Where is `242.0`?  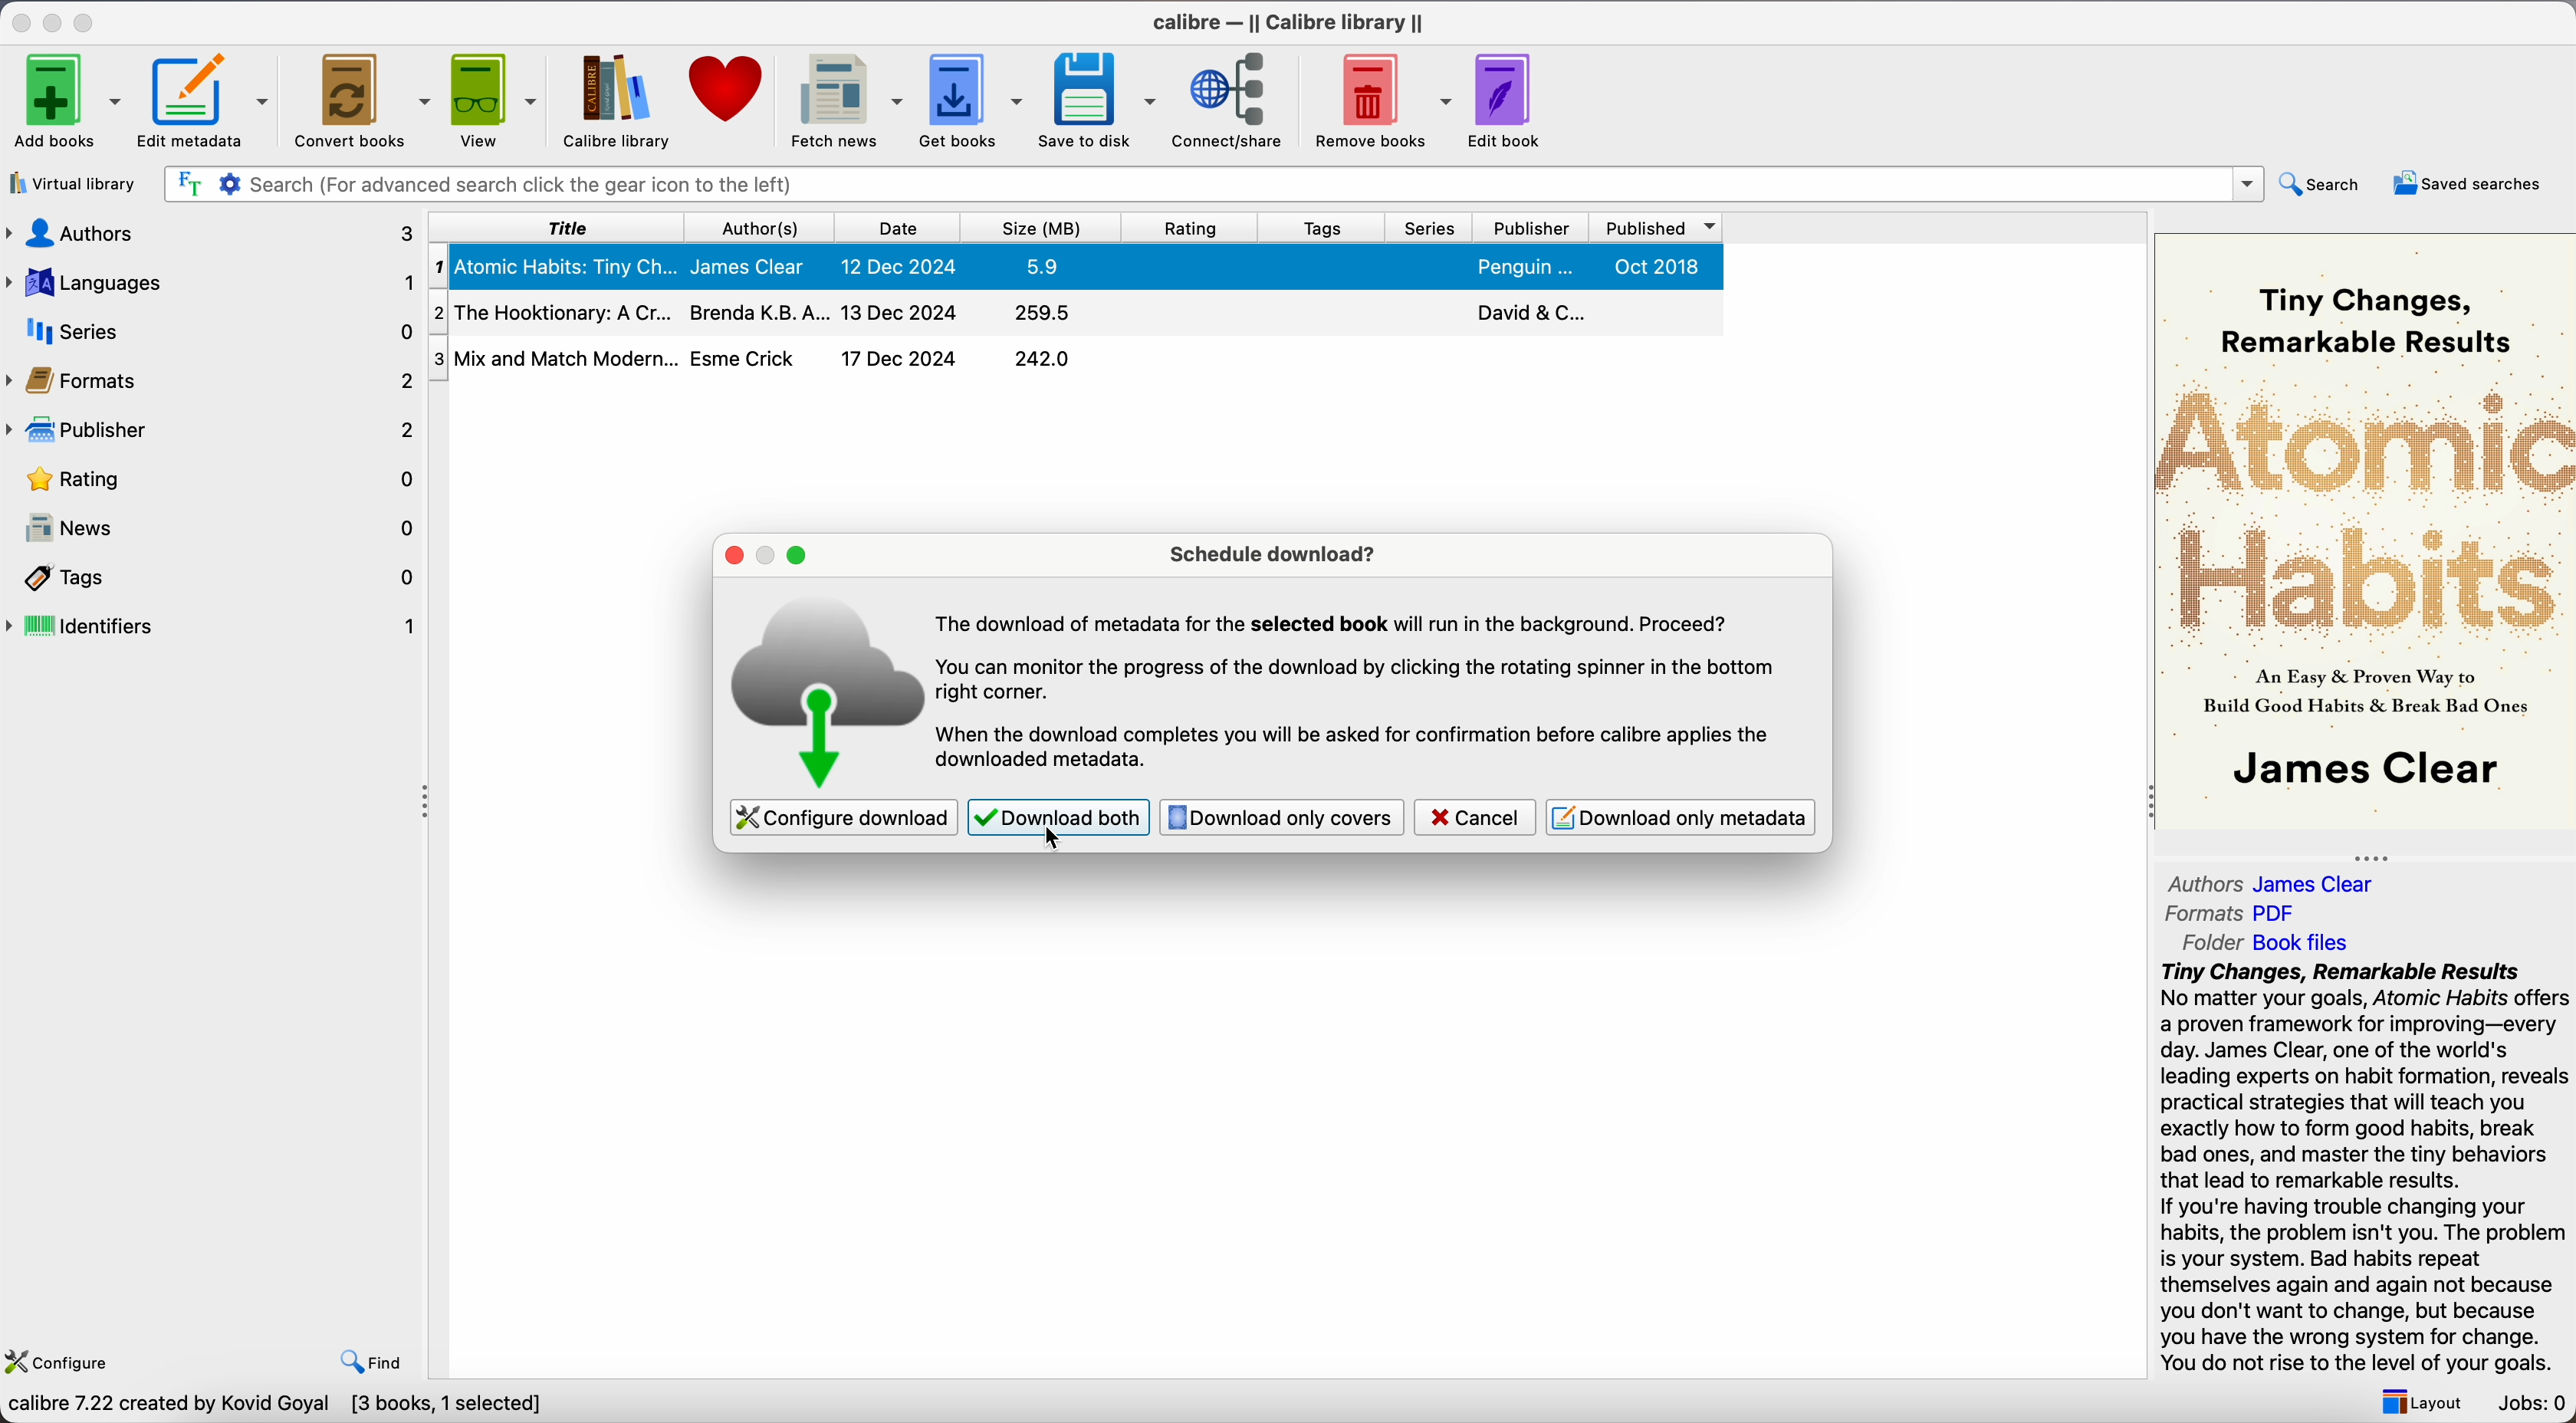
242.0 is located at coordinates (1043, 359).